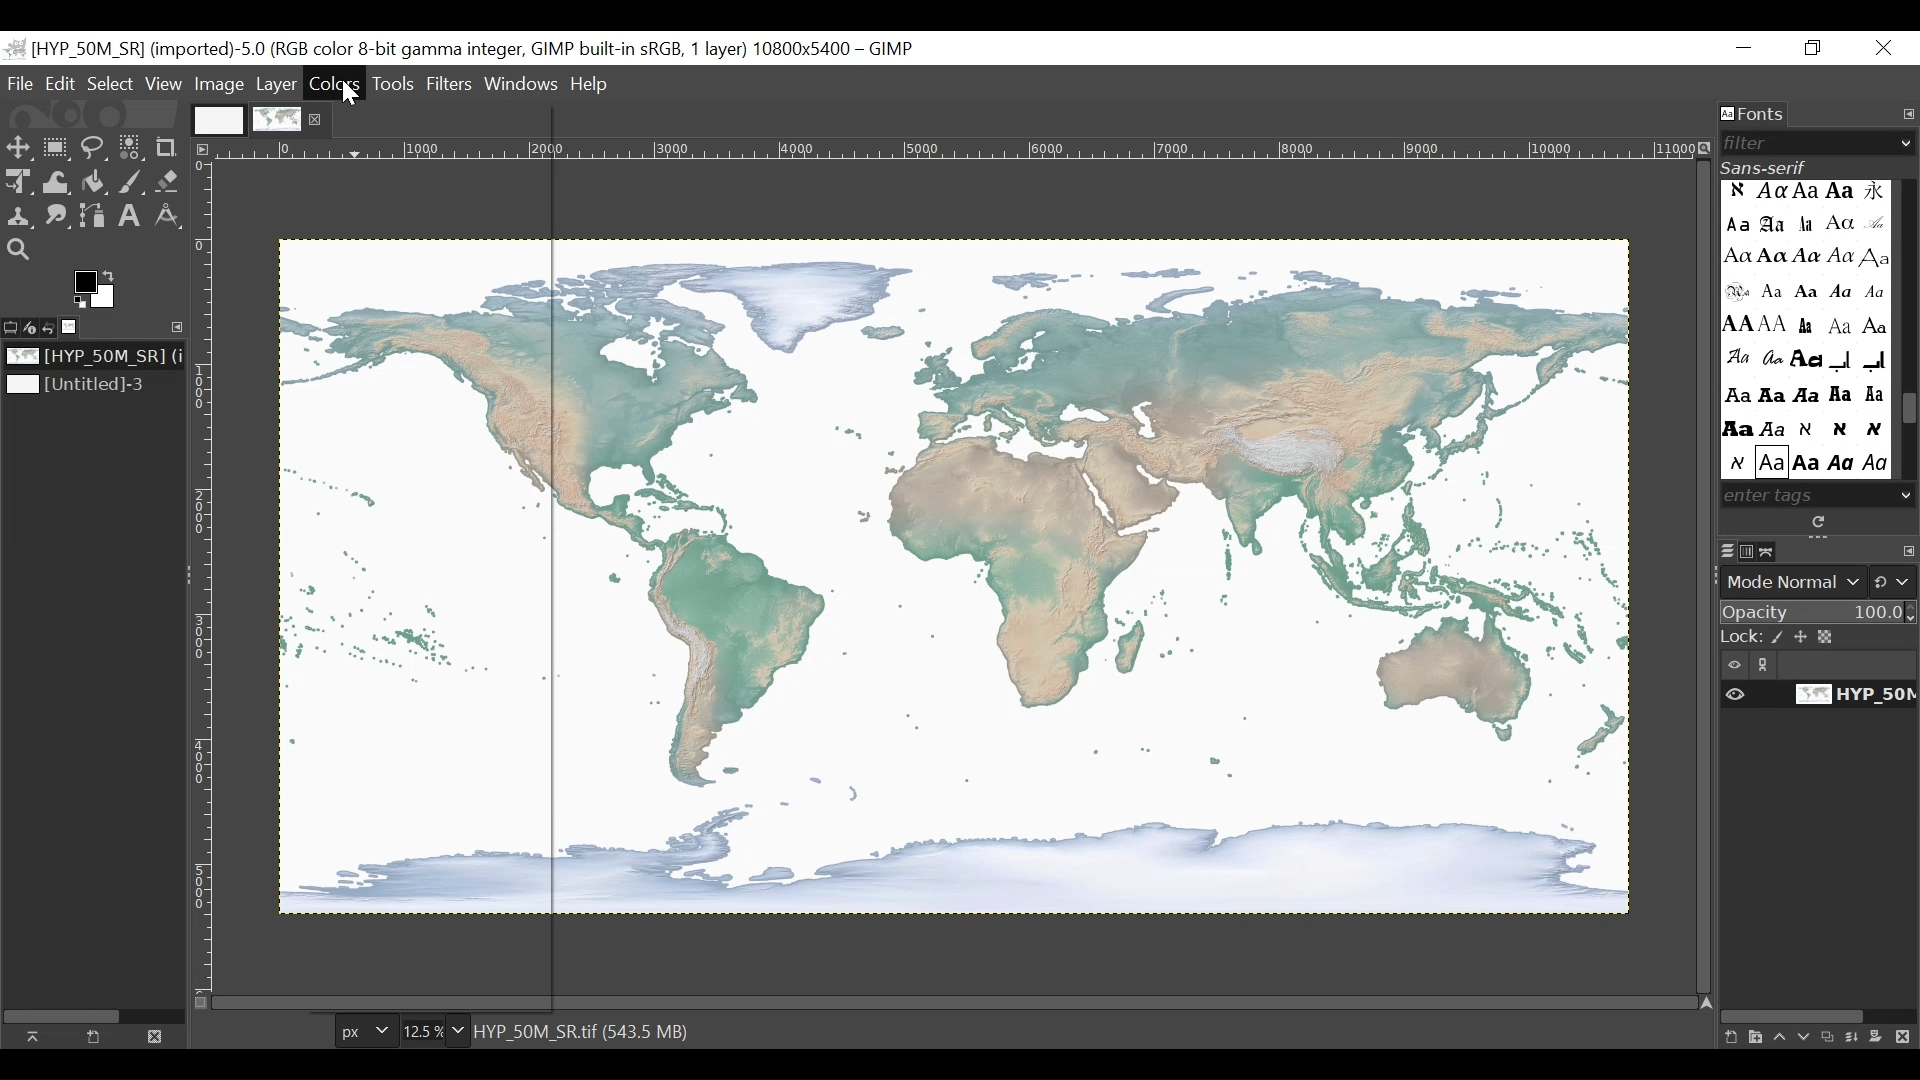 The image size is (1920, 1080). Describe the element at coordinates (523, 80) in the screenshot. I see `Windows` at that location.